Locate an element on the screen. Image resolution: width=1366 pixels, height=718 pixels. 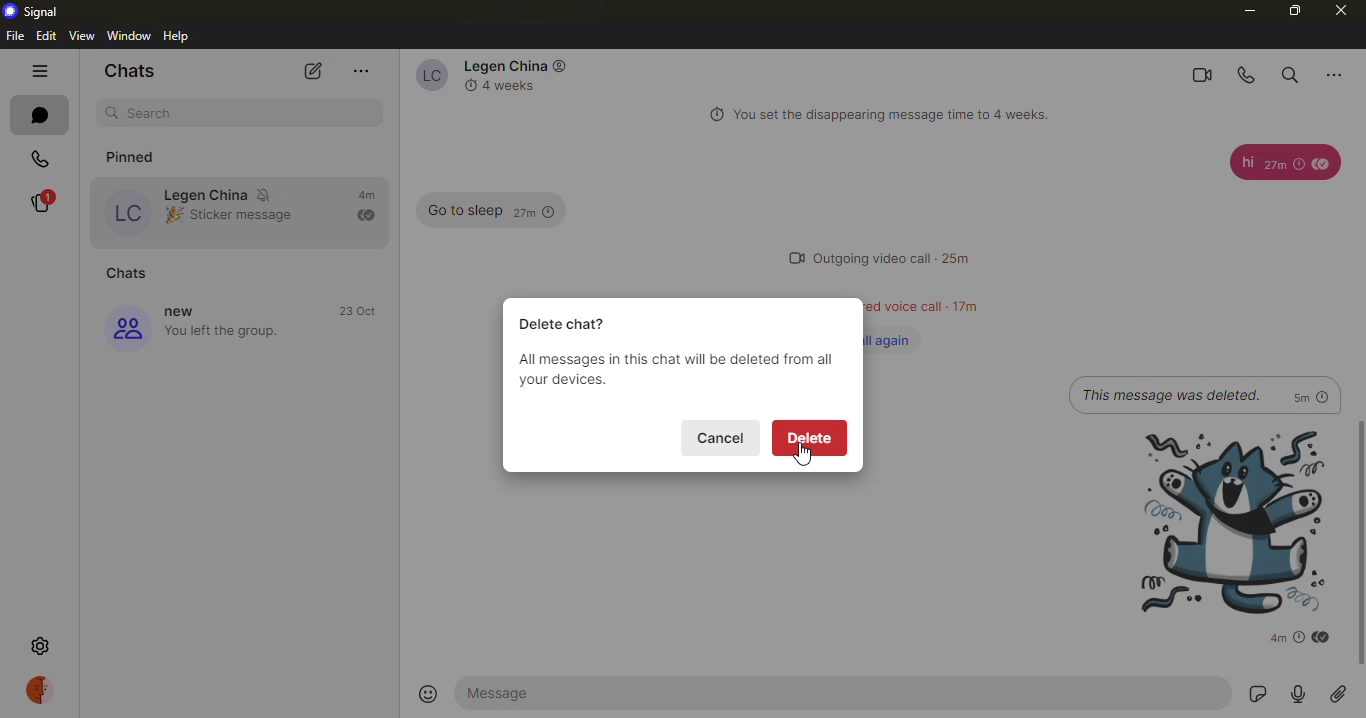
Legen China is located at coordinates (206, 194).